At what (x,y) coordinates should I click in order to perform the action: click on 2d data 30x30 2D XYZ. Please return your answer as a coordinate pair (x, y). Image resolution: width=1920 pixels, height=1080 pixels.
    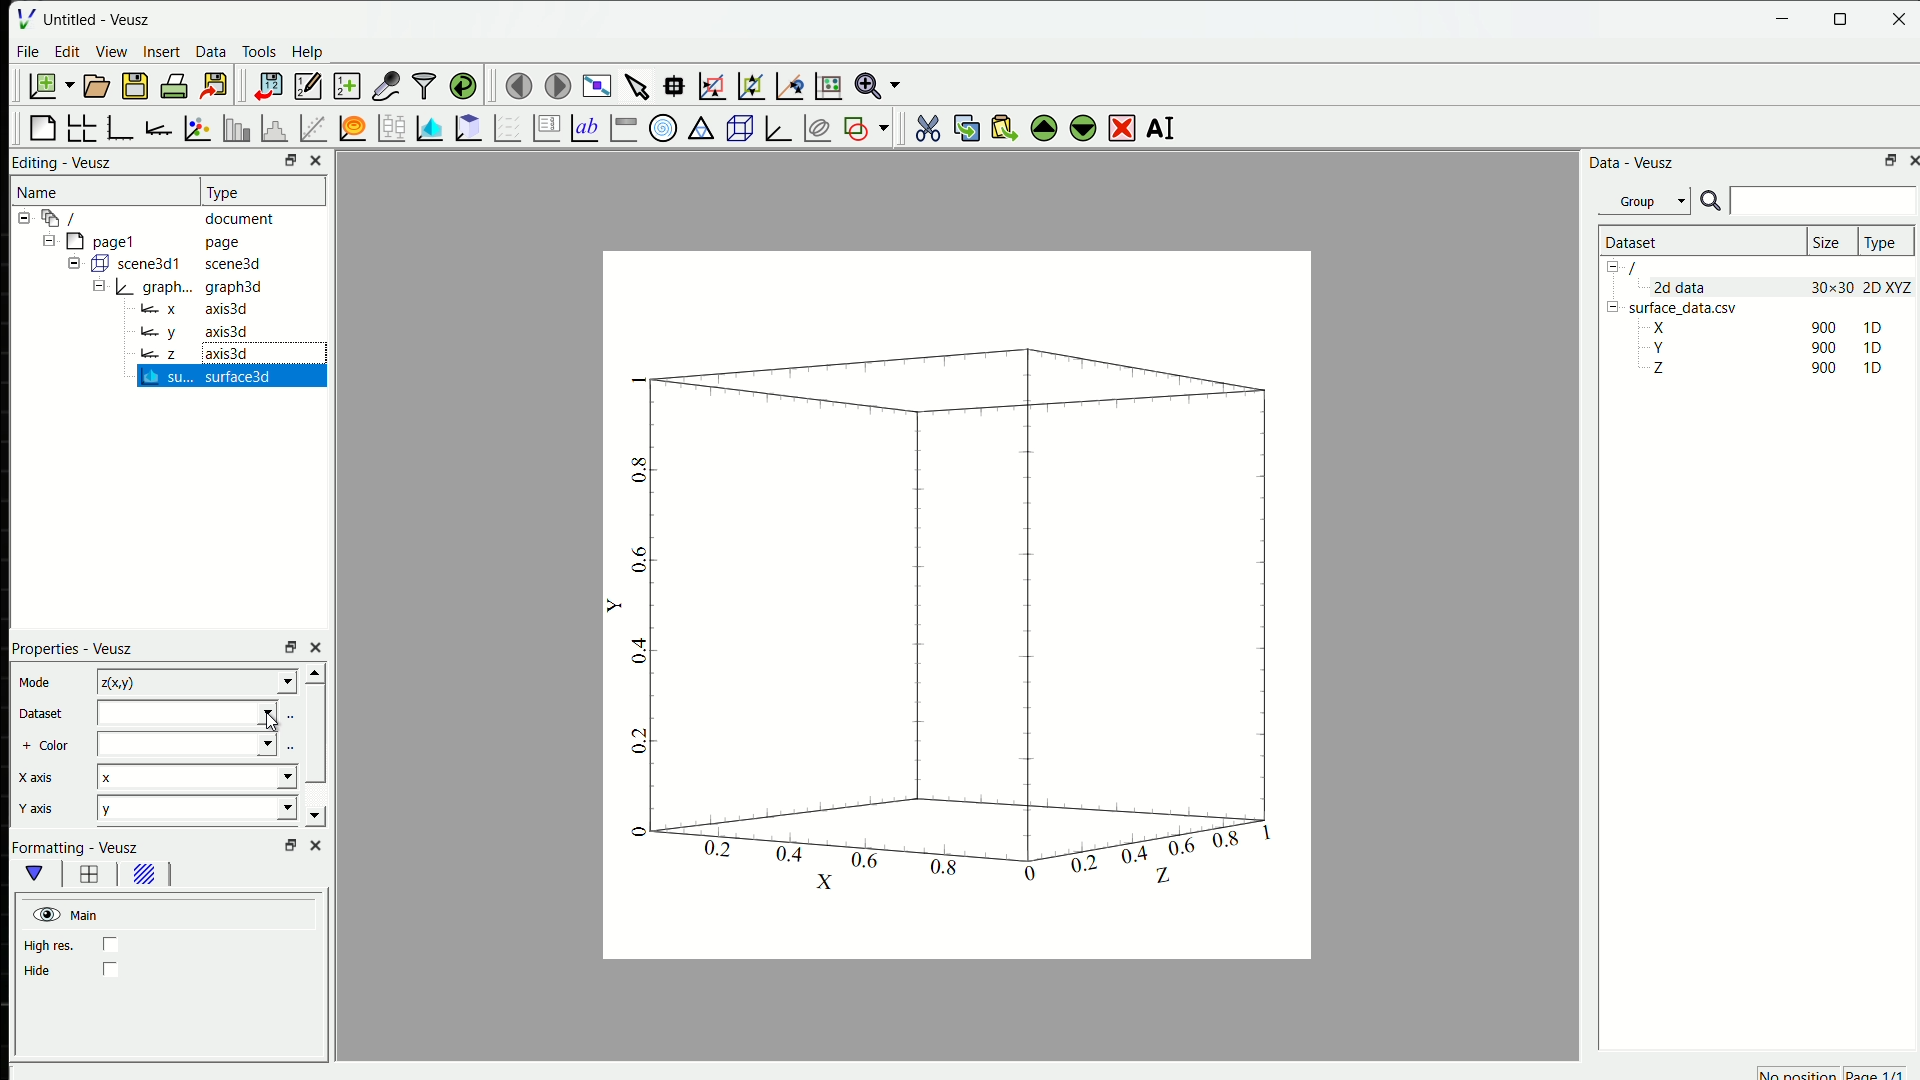
    Looking at the image, I should click on (1784, 287).